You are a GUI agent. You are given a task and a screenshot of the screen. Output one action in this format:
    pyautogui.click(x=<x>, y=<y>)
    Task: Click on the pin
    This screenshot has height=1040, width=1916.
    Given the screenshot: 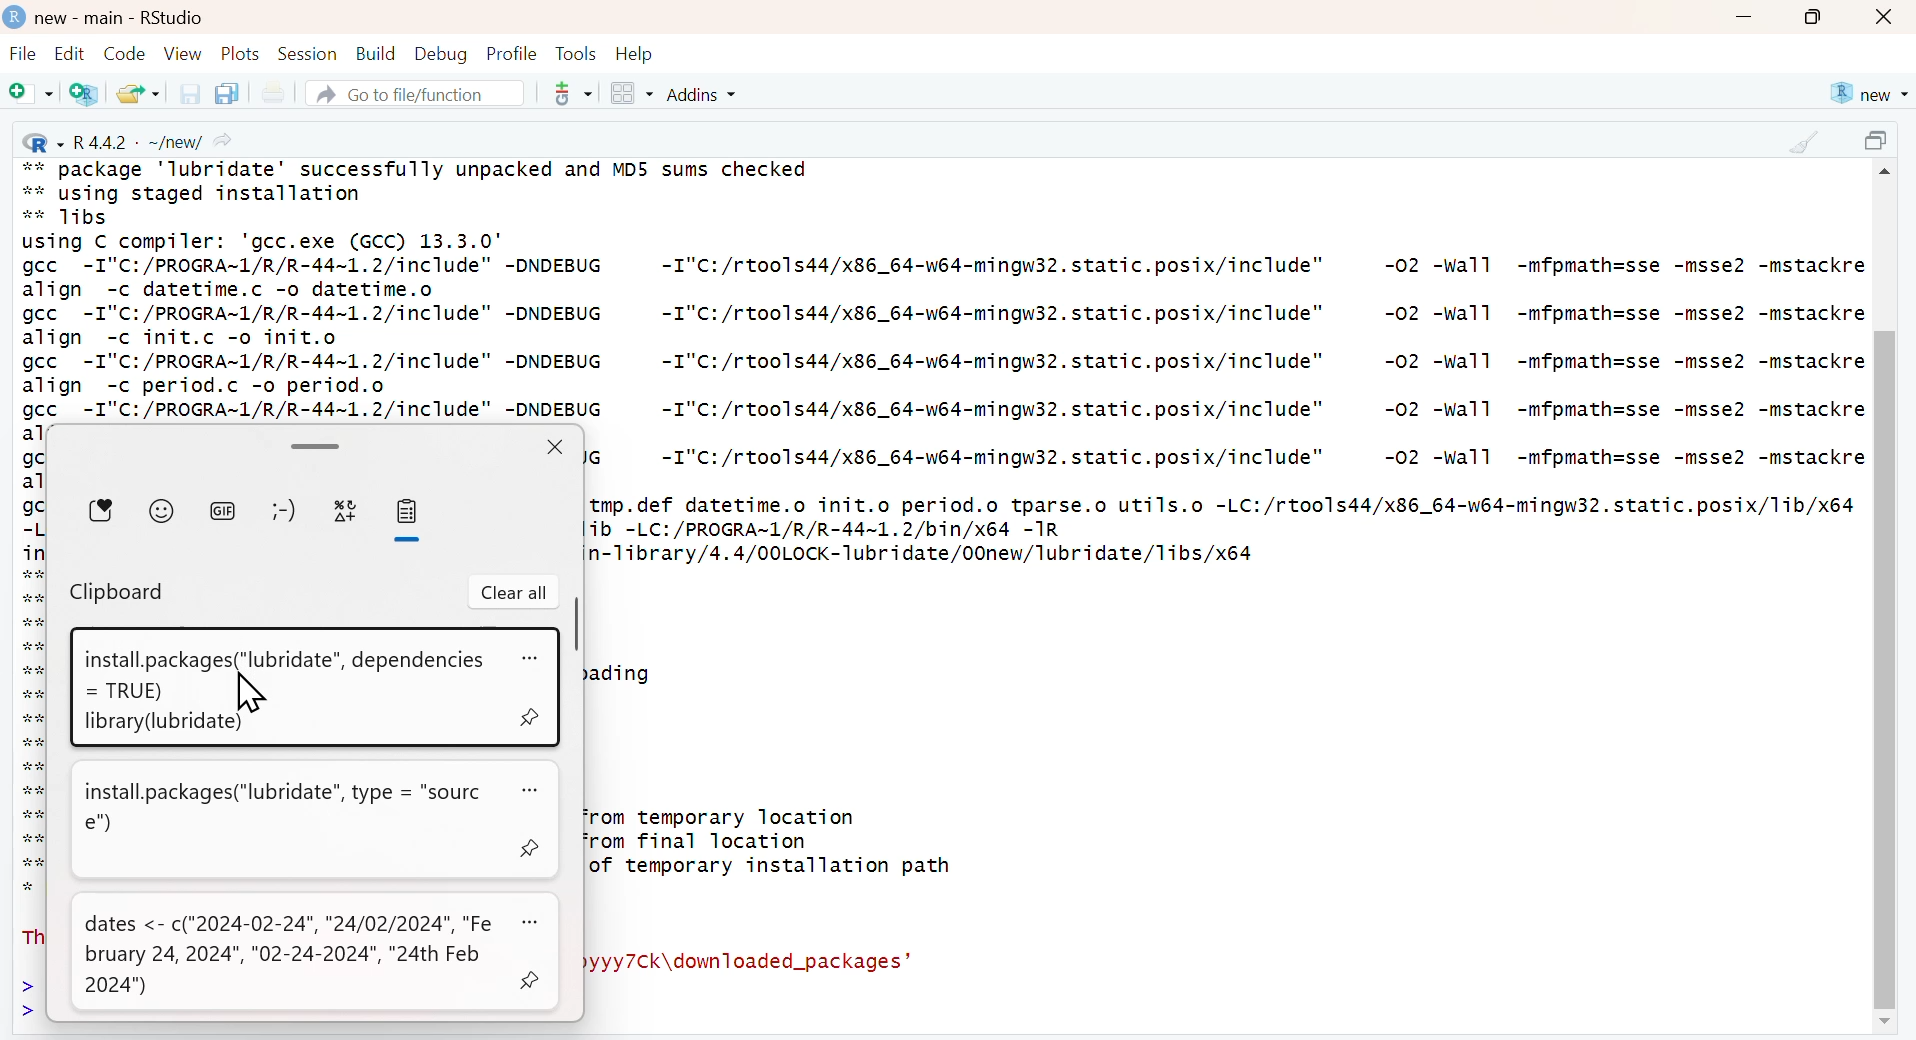 What is the action you would take?
    pyautogui.click(x=534, y=849)
    